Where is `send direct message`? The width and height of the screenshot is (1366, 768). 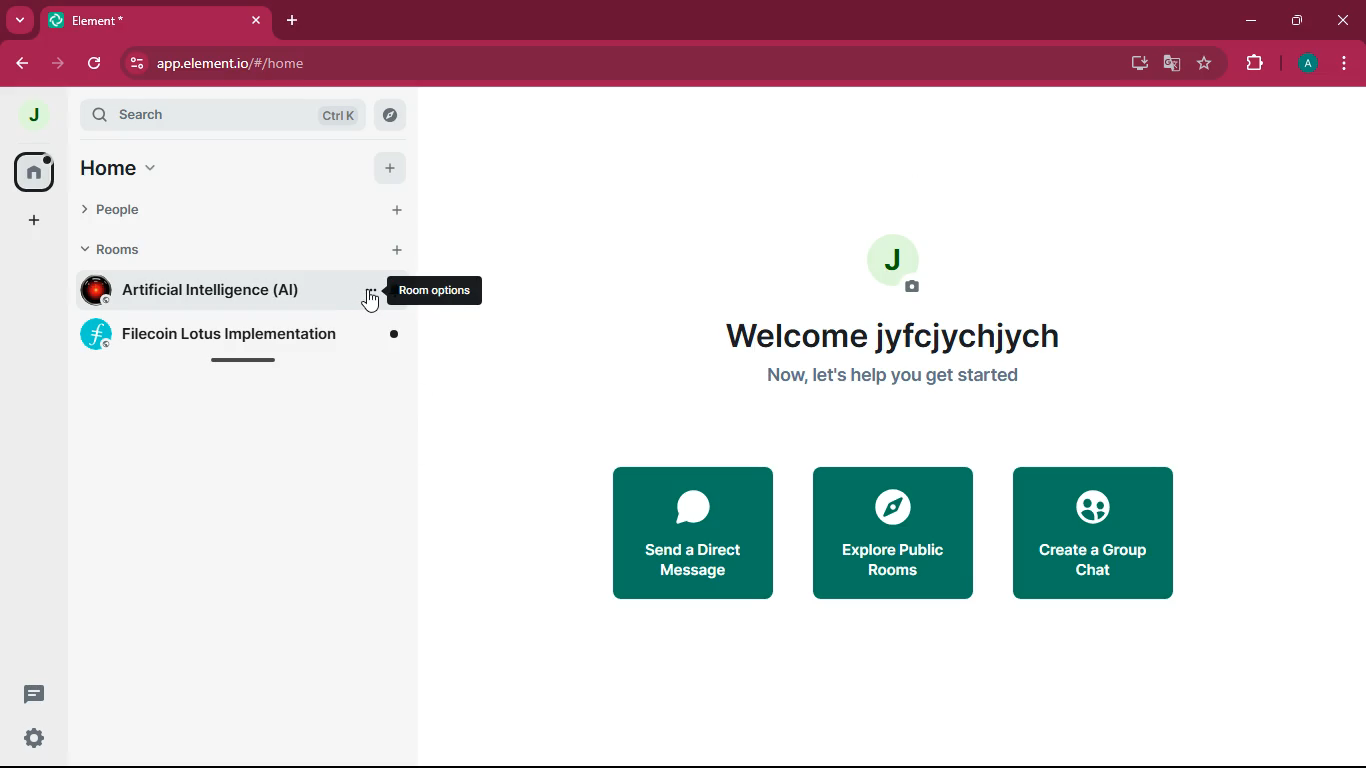 send direct message is located at coordinates (686, 534).